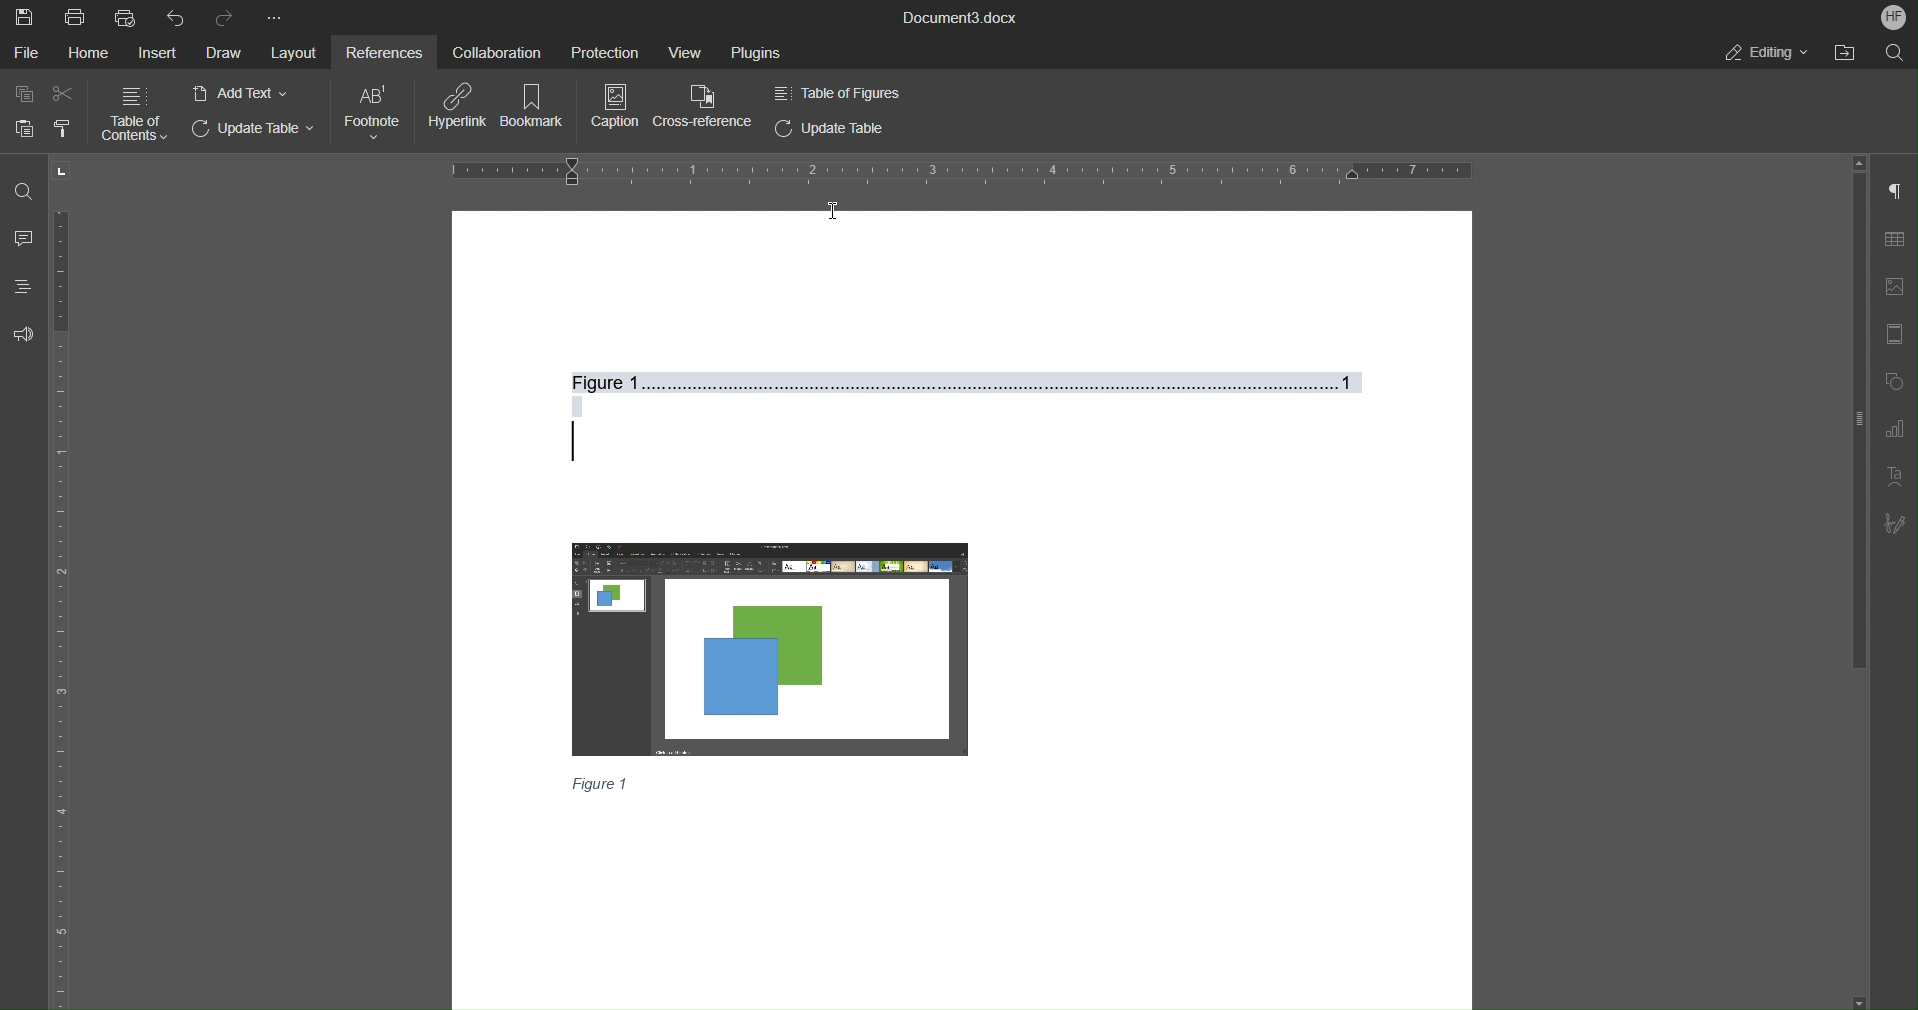  Describe the element at coordinates (135, 113) in the screenshot. I see `Table of Contents` at that location.